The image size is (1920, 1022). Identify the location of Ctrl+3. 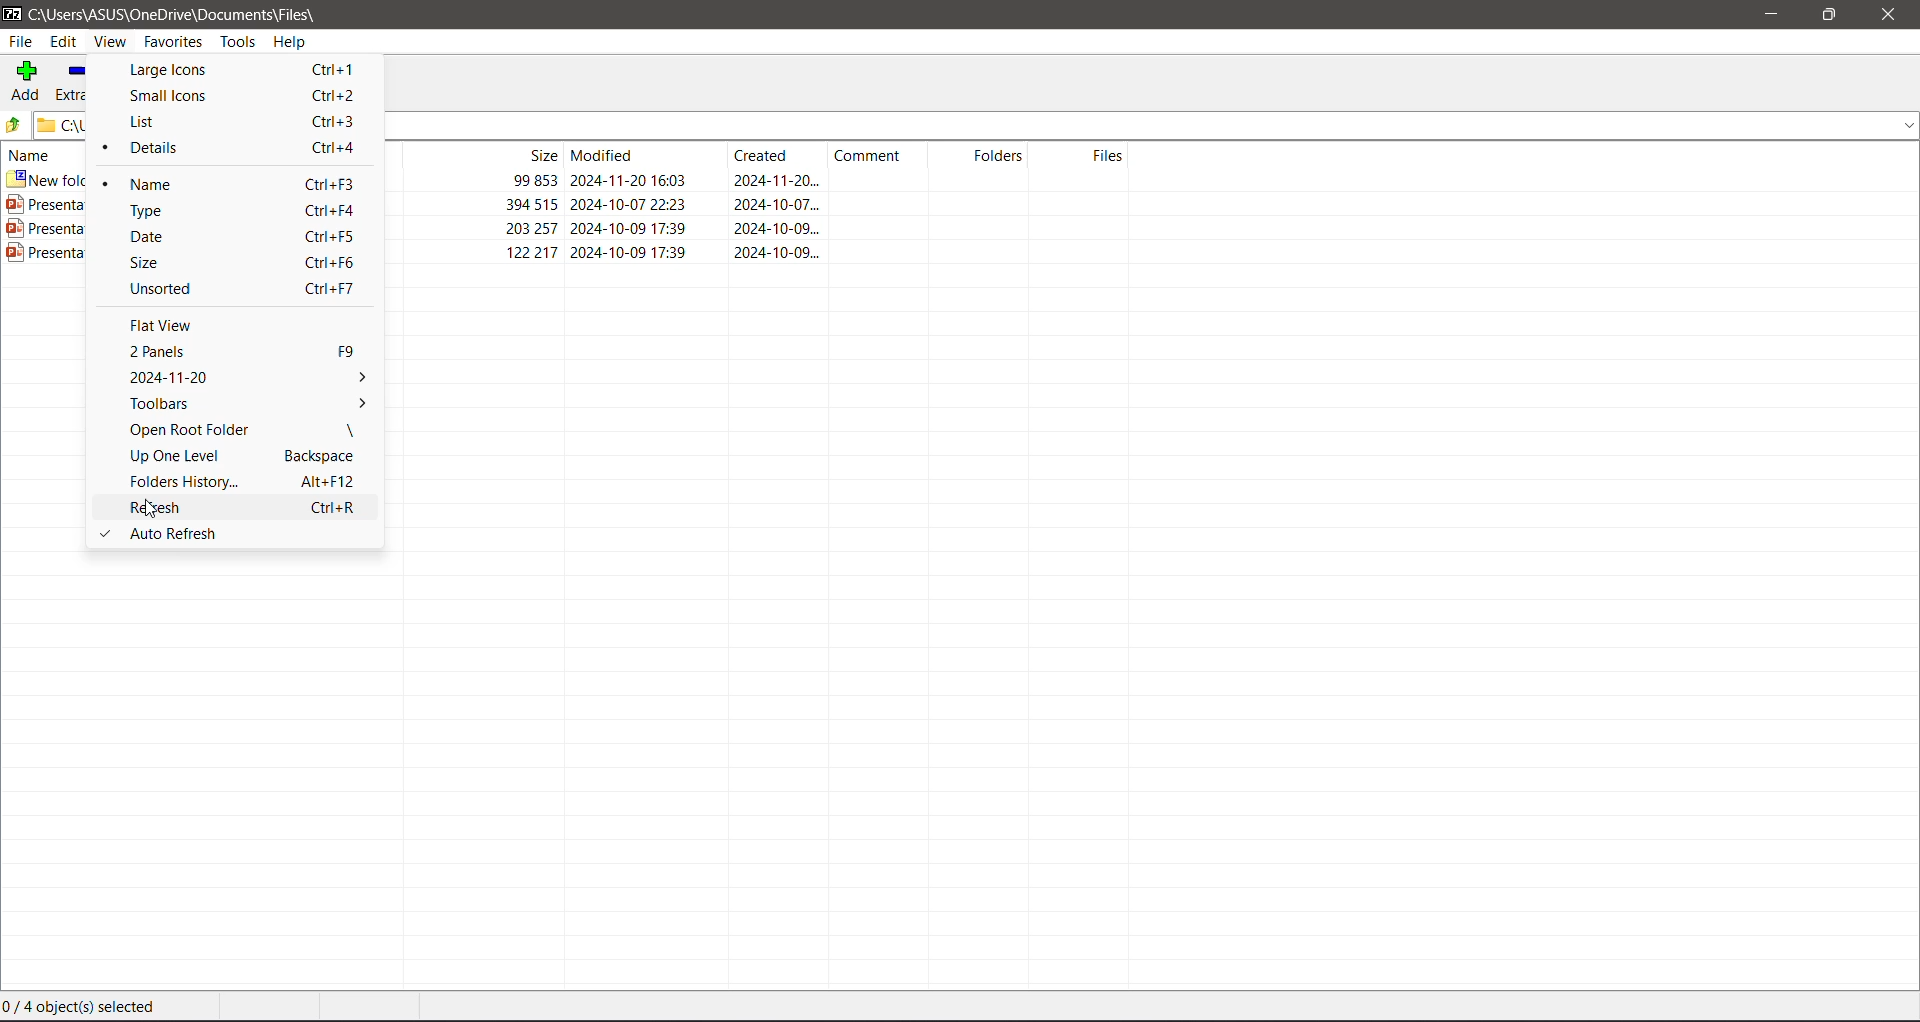
(334, 121).